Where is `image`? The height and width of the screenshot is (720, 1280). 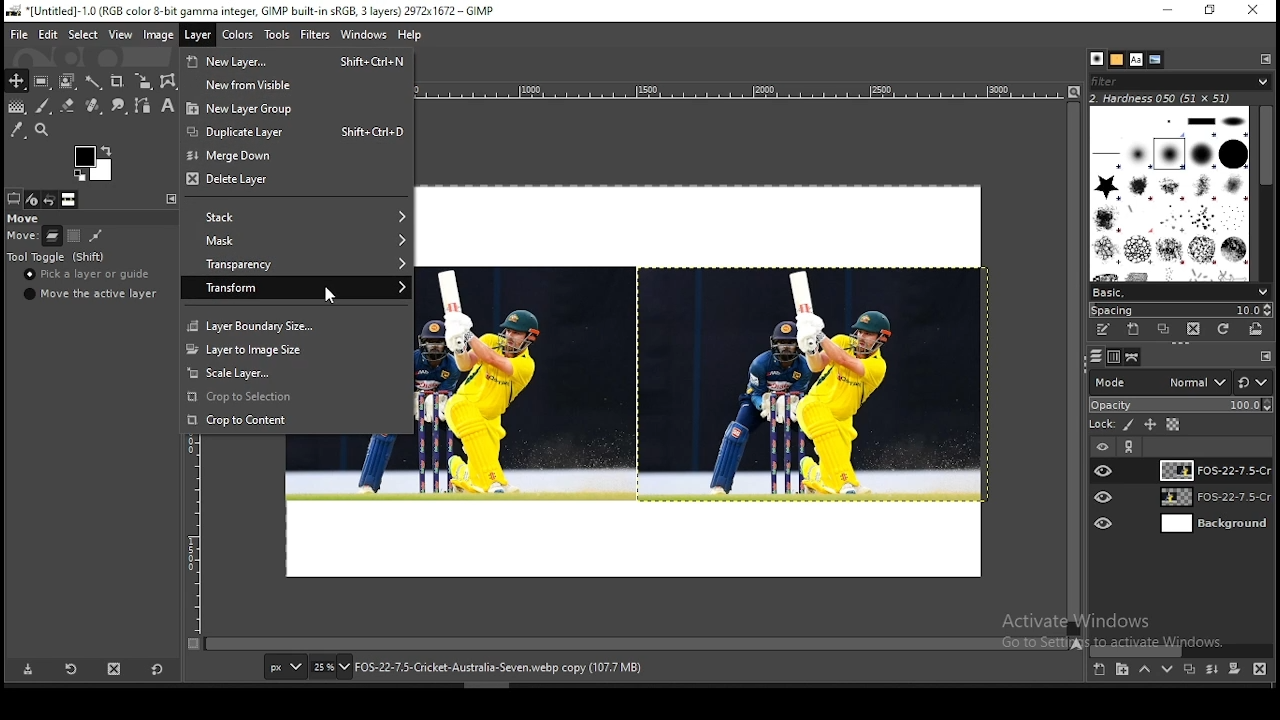
image is located at coordinates (159, 34).